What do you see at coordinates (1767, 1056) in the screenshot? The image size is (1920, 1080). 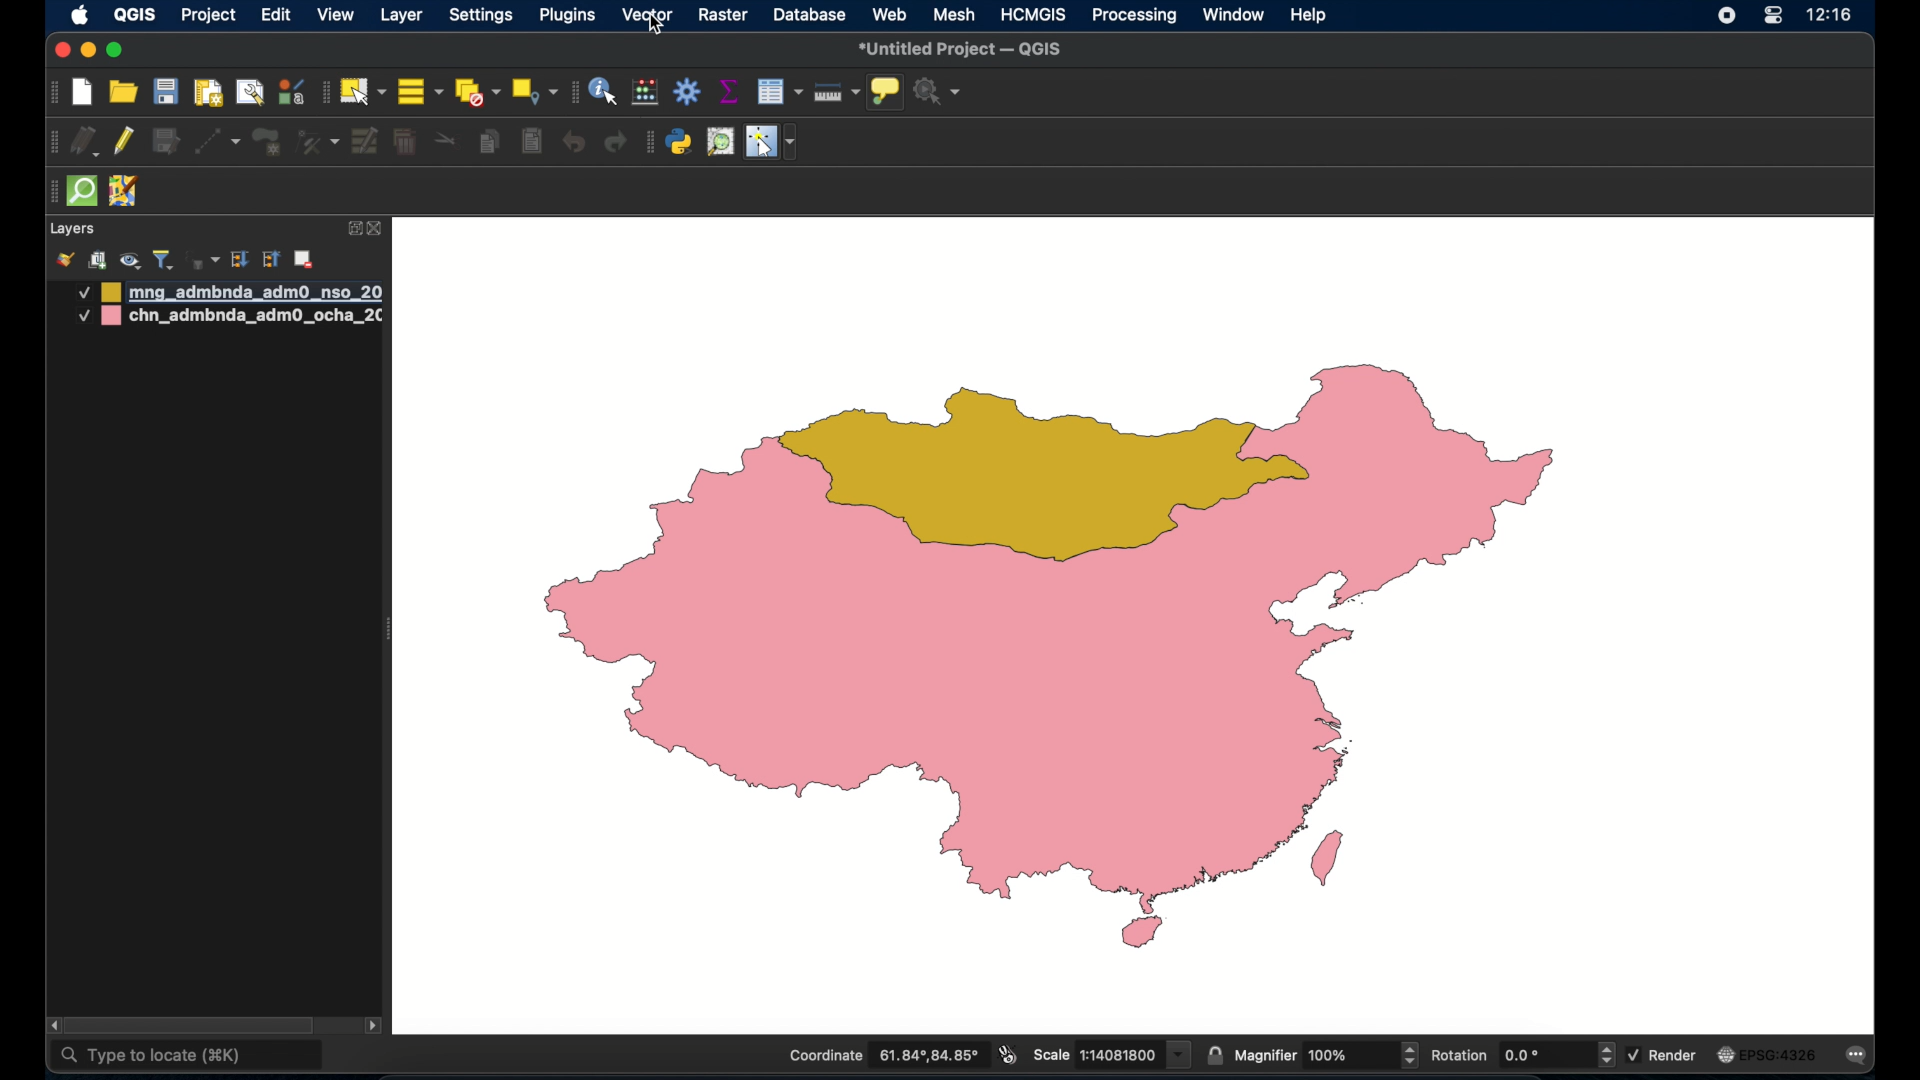 I see `EPSG:4326` at bounding box center [1767, 1056].